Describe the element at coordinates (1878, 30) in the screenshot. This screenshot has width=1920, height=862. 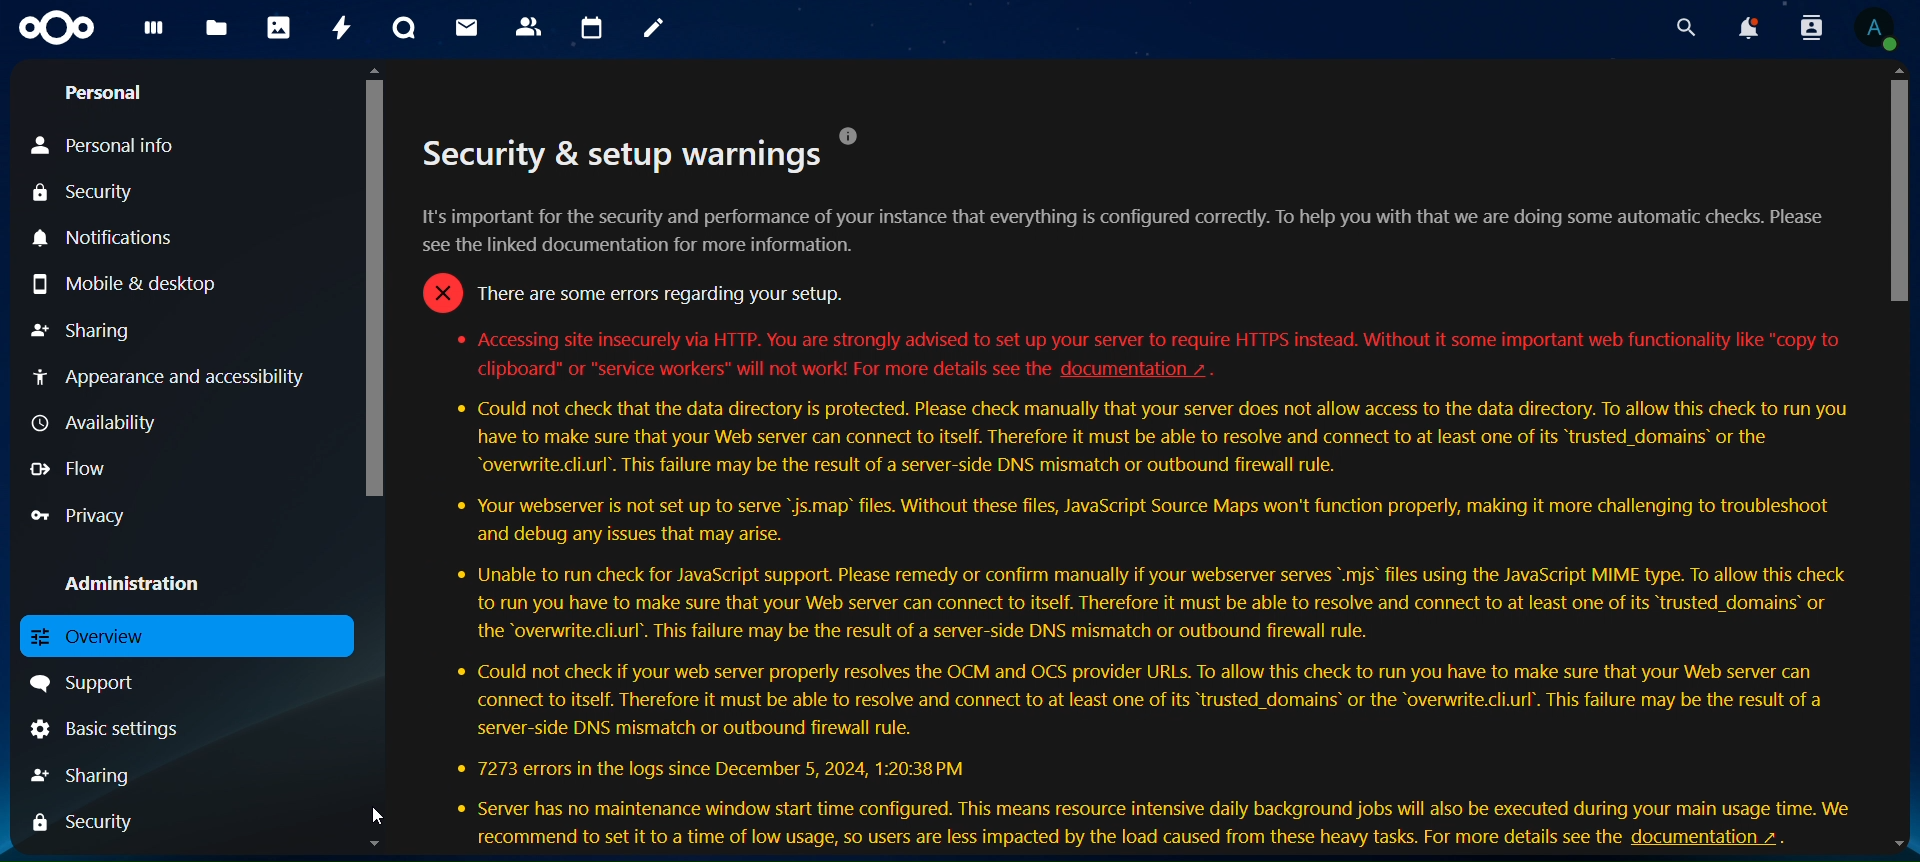
I see `view profile` at that location.